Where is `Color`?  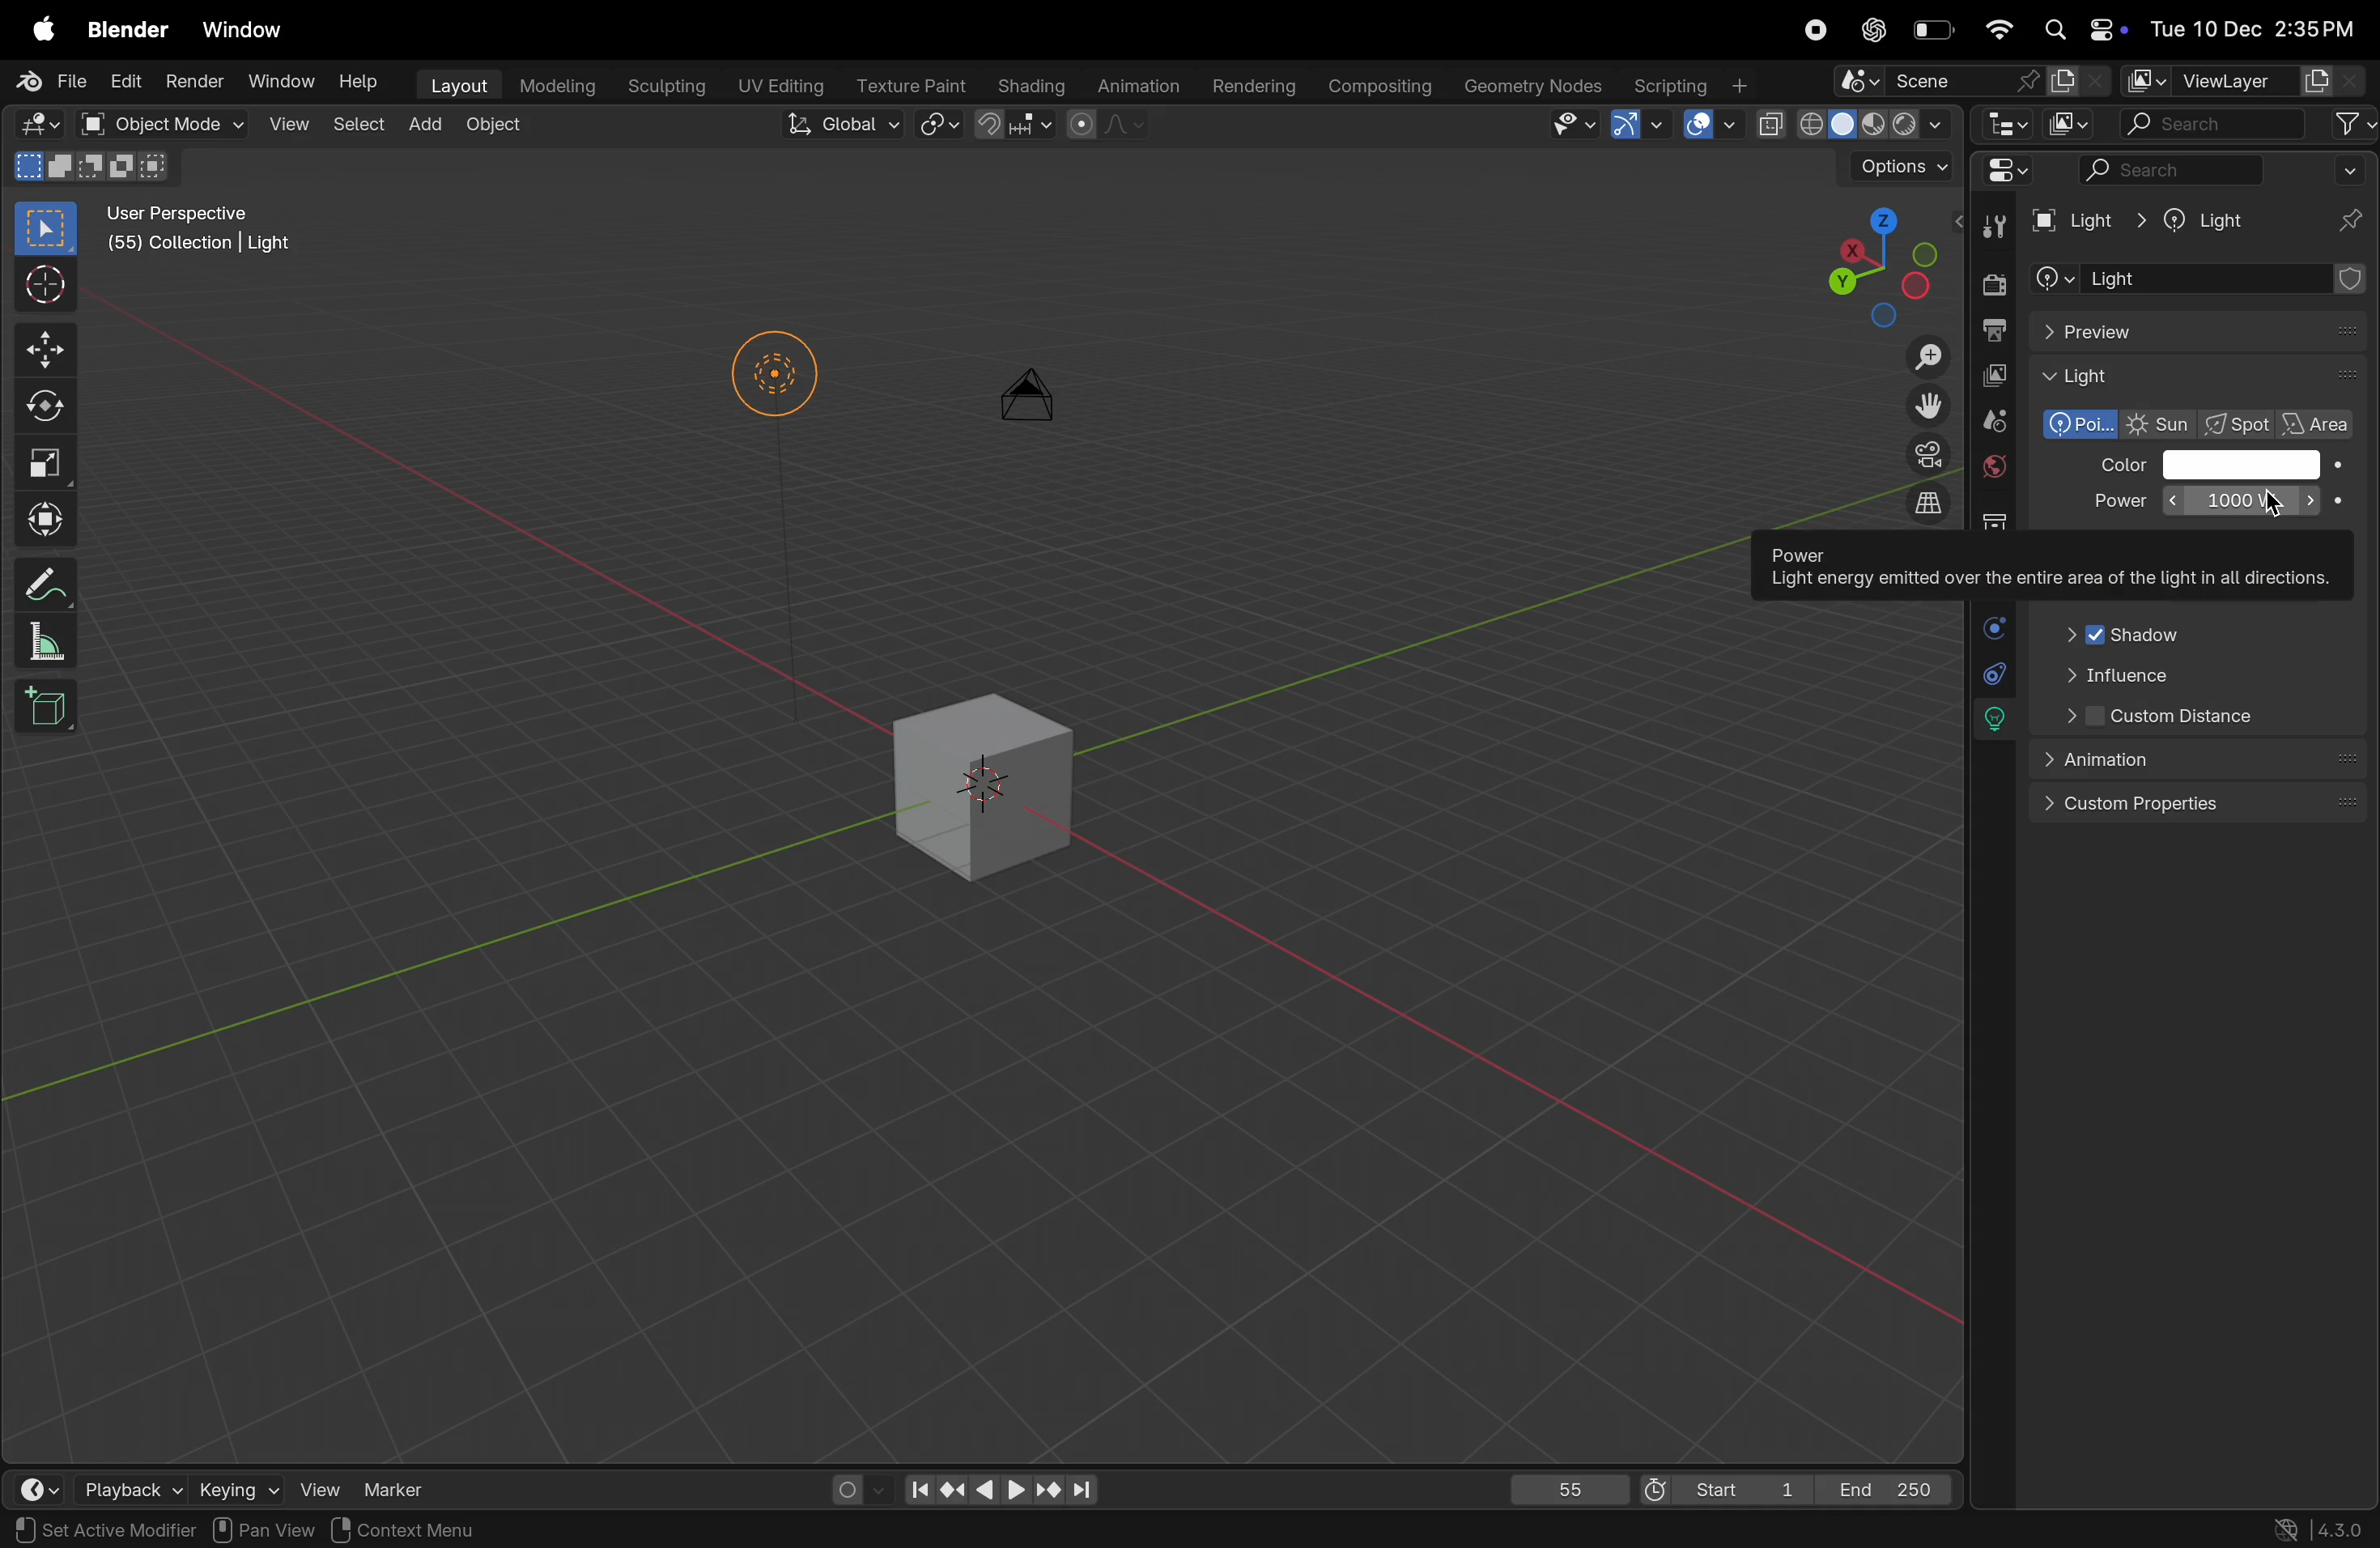 Color is located at coordinates (2117, 468).